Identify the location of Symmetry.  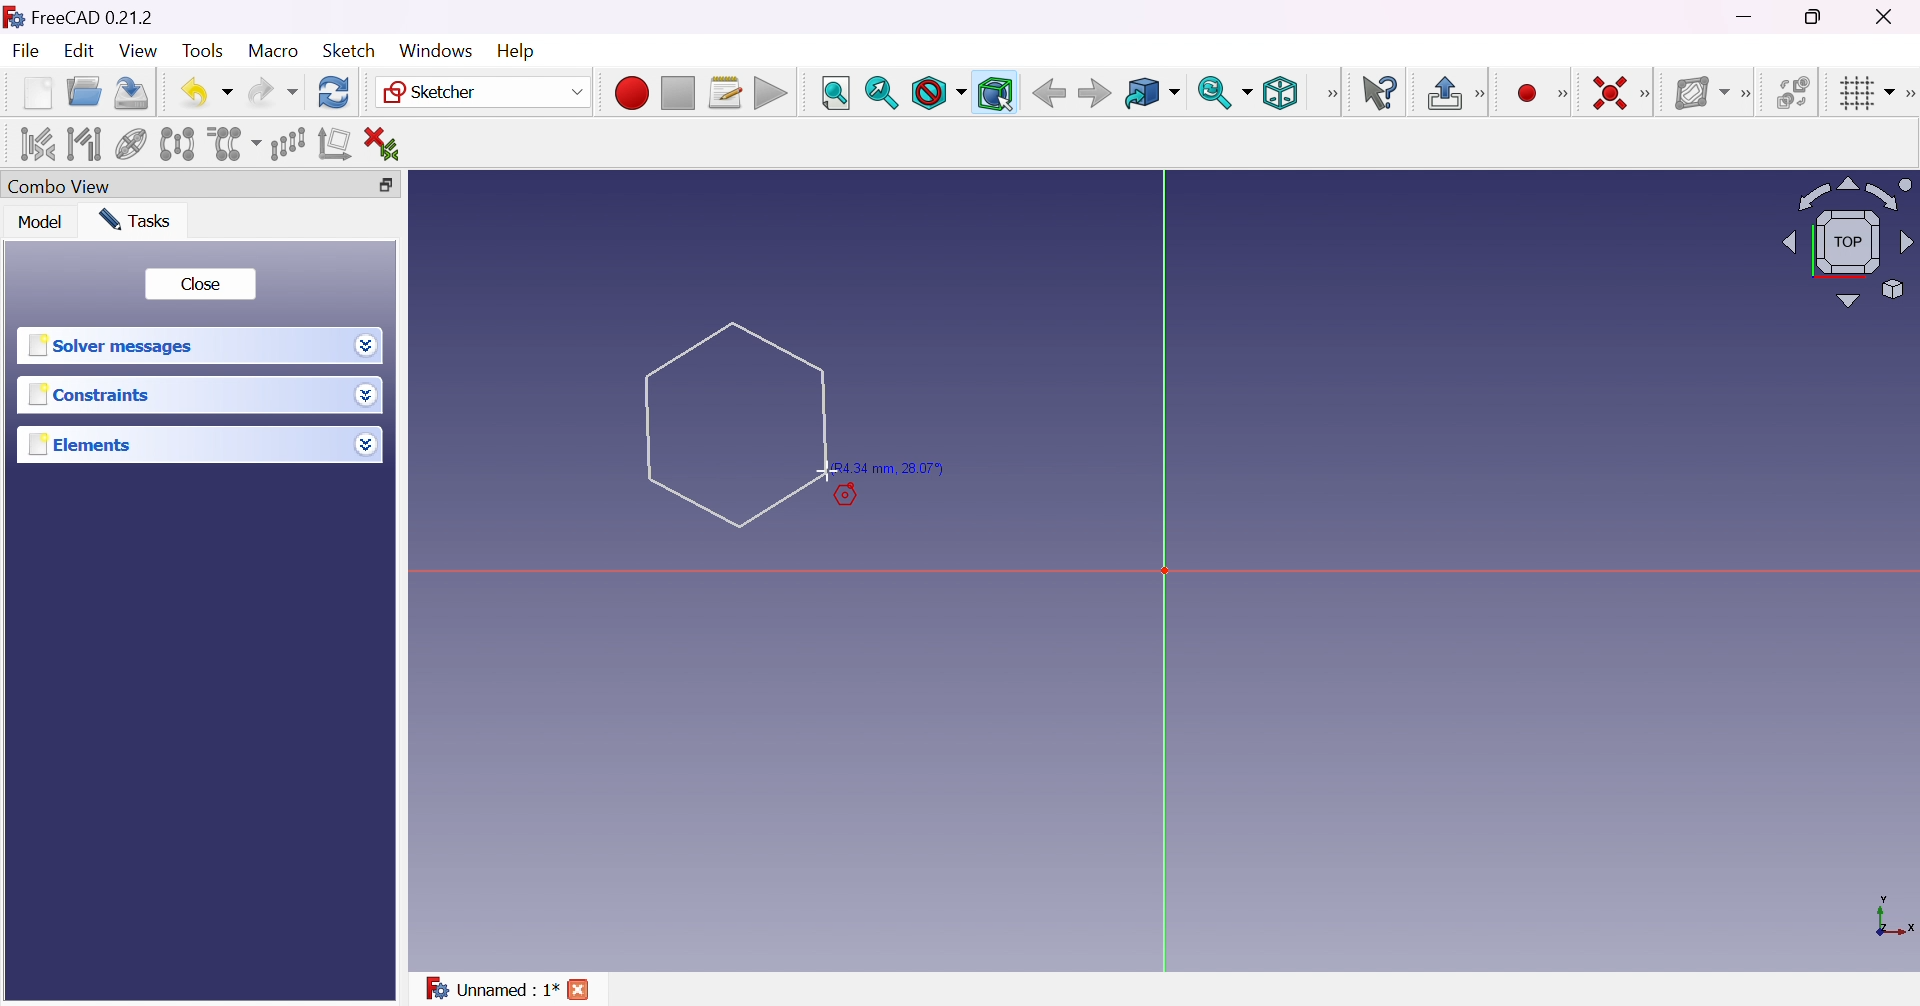
(178, 144).